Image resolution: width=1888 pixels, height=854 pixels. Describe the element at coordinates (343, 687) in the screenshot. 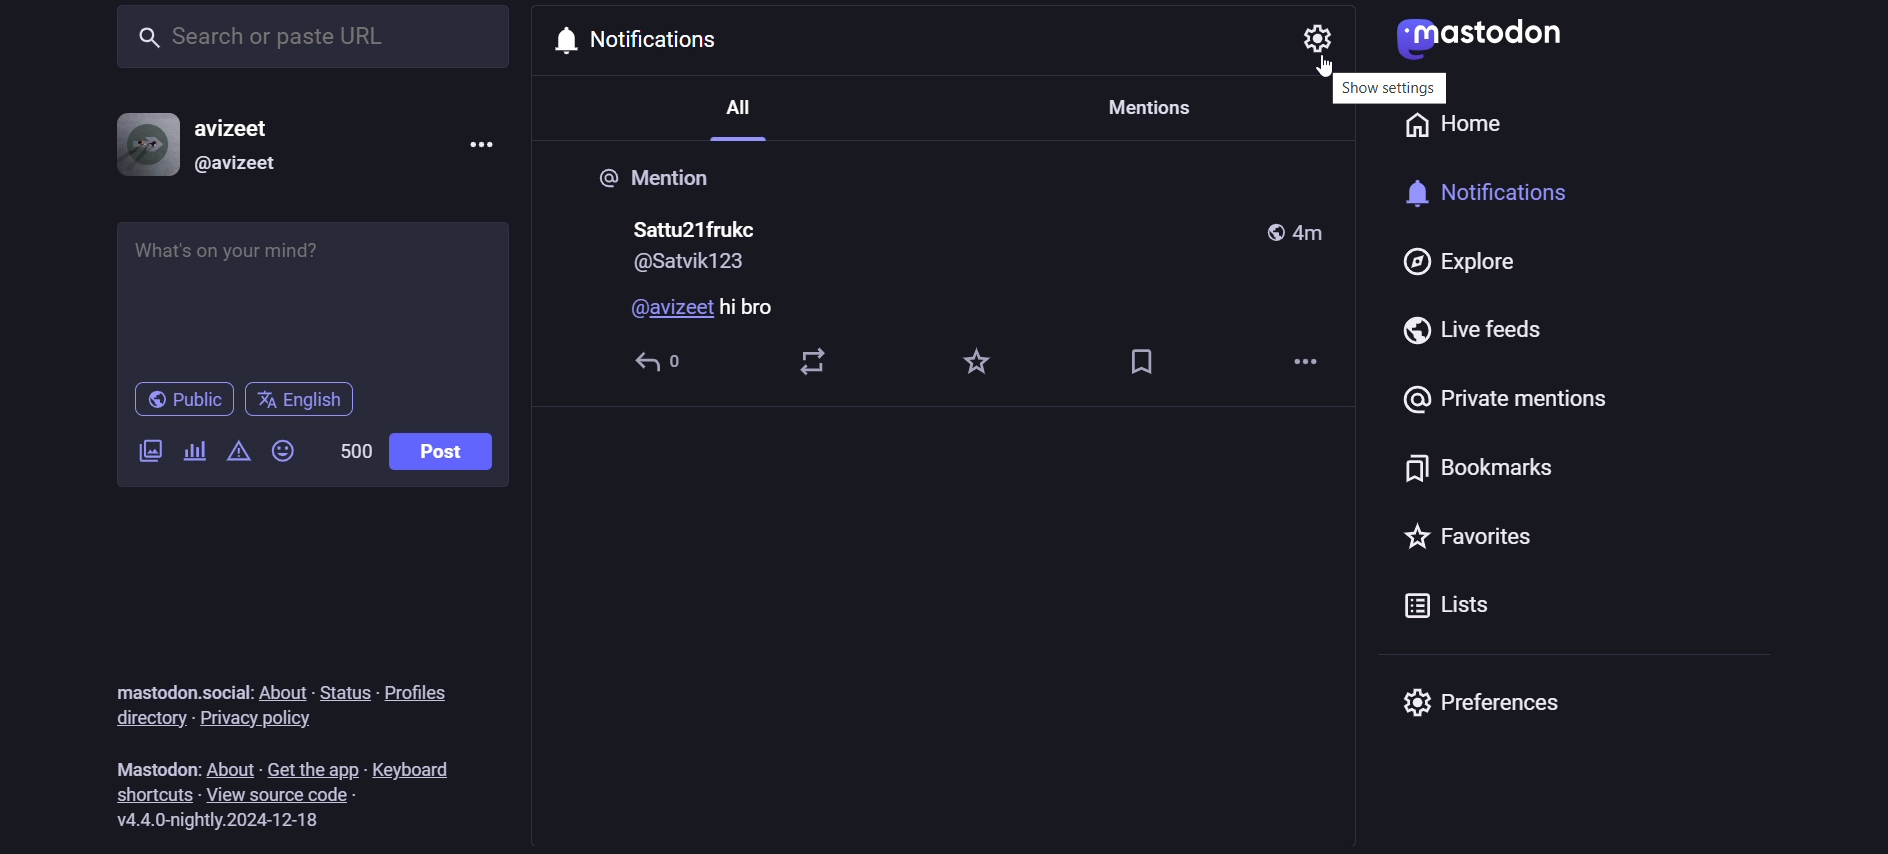

I see `status` at that location.